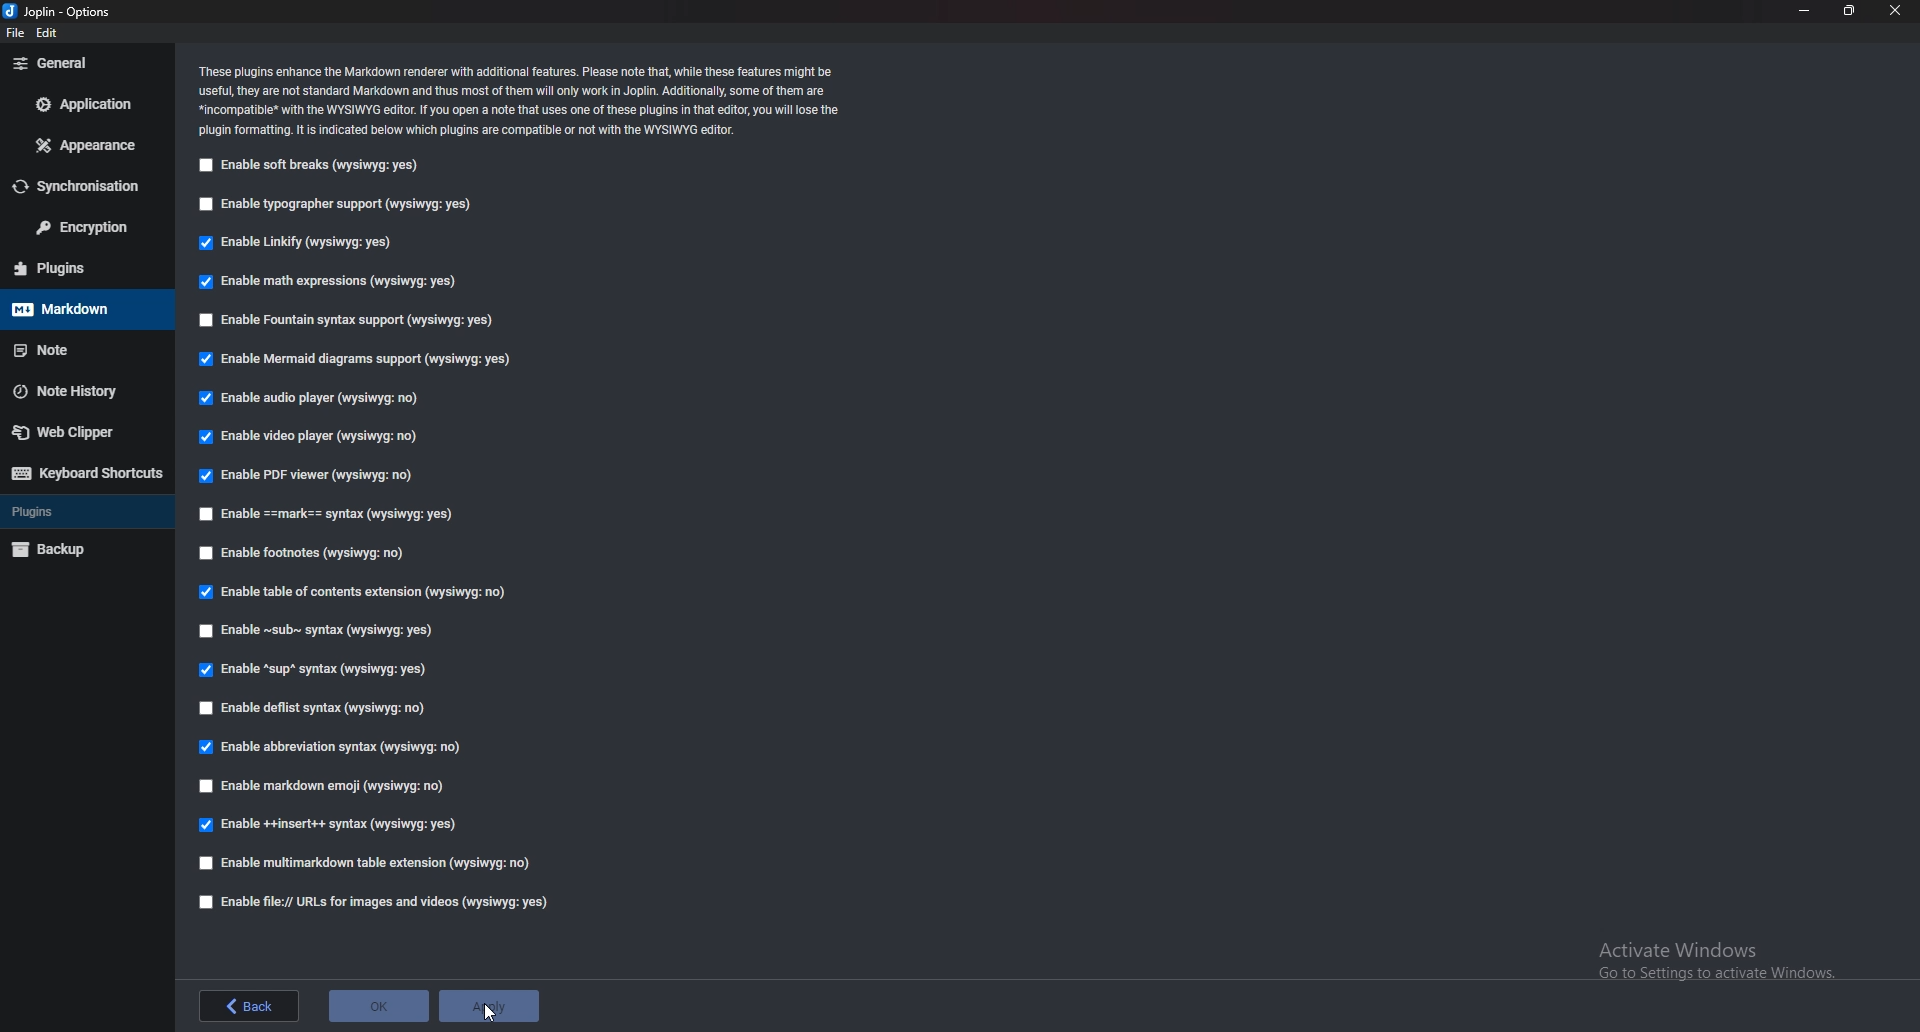  Describe the element at coordinates (345, 204) in the screenshot. I see `Enable typographer support` at that location.